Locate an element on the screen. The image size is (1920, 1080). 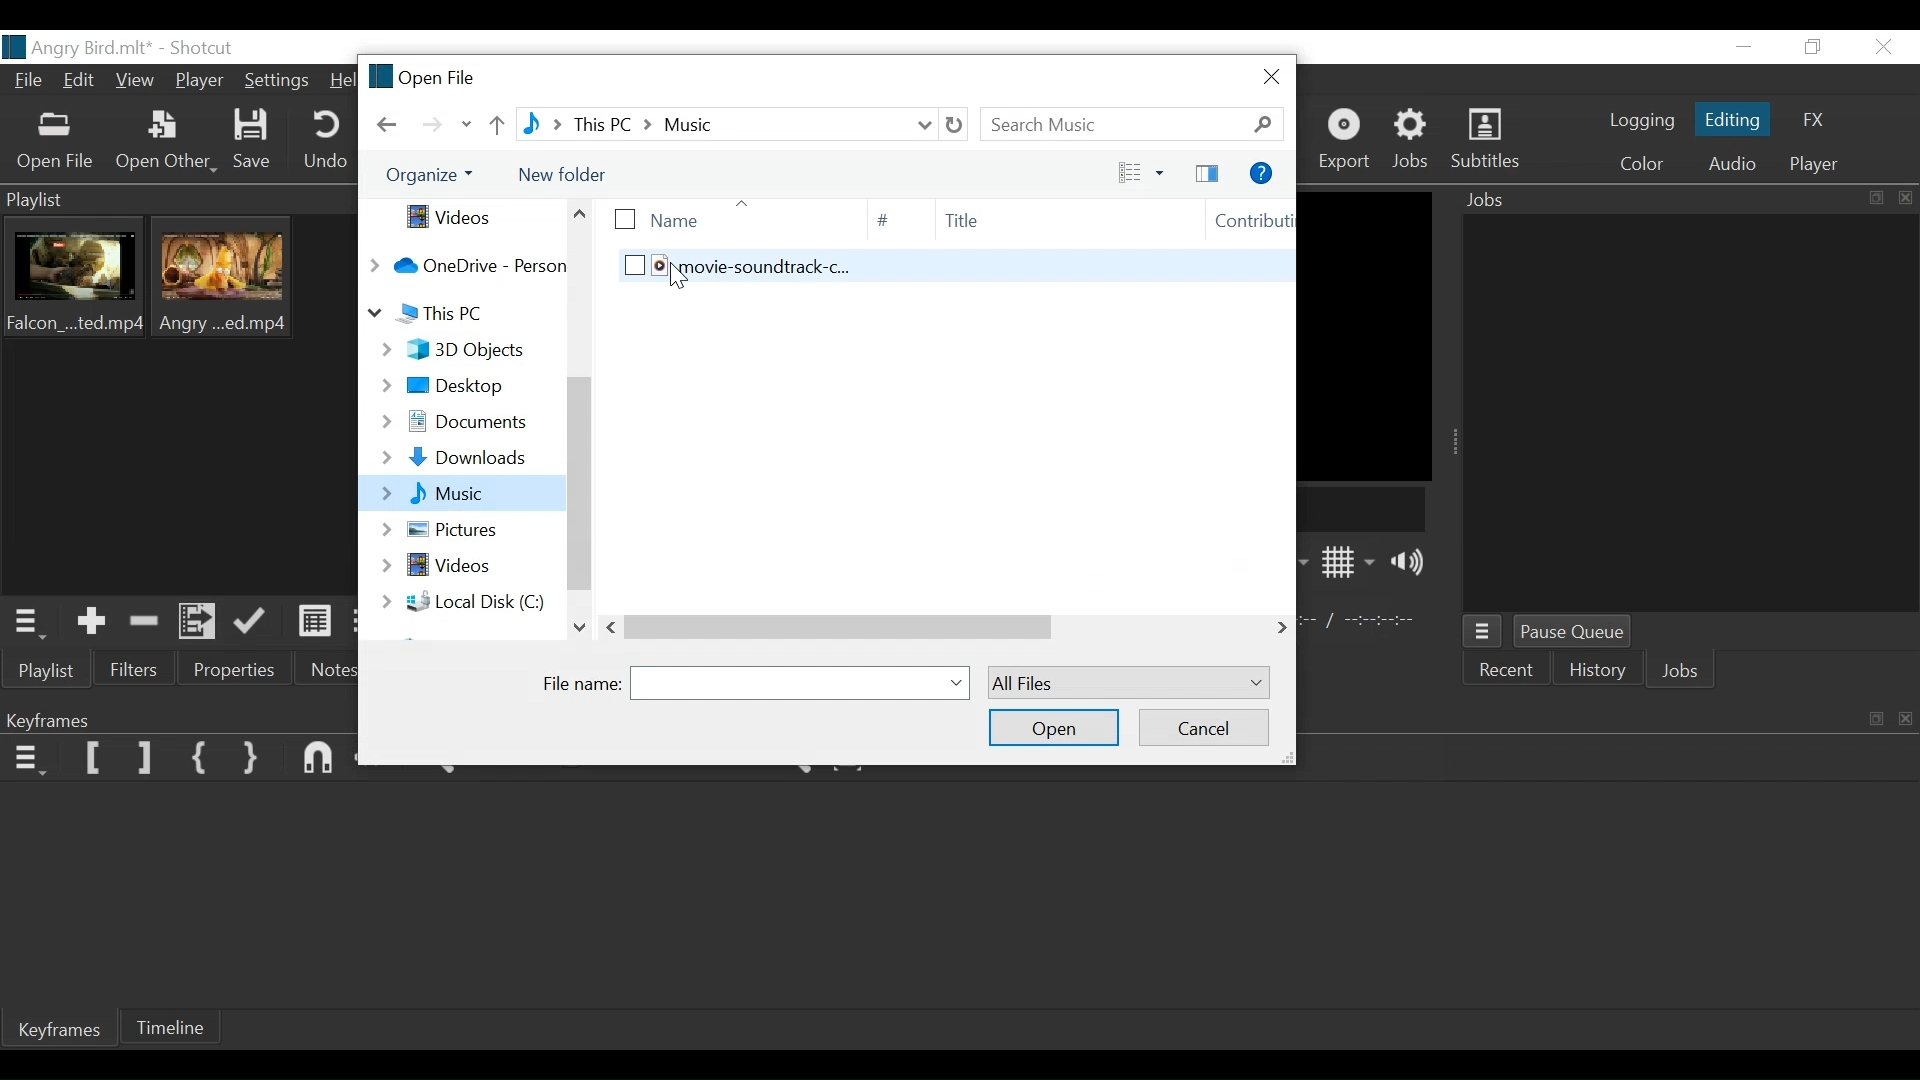
Go Back is located at coordinates (388, 125).